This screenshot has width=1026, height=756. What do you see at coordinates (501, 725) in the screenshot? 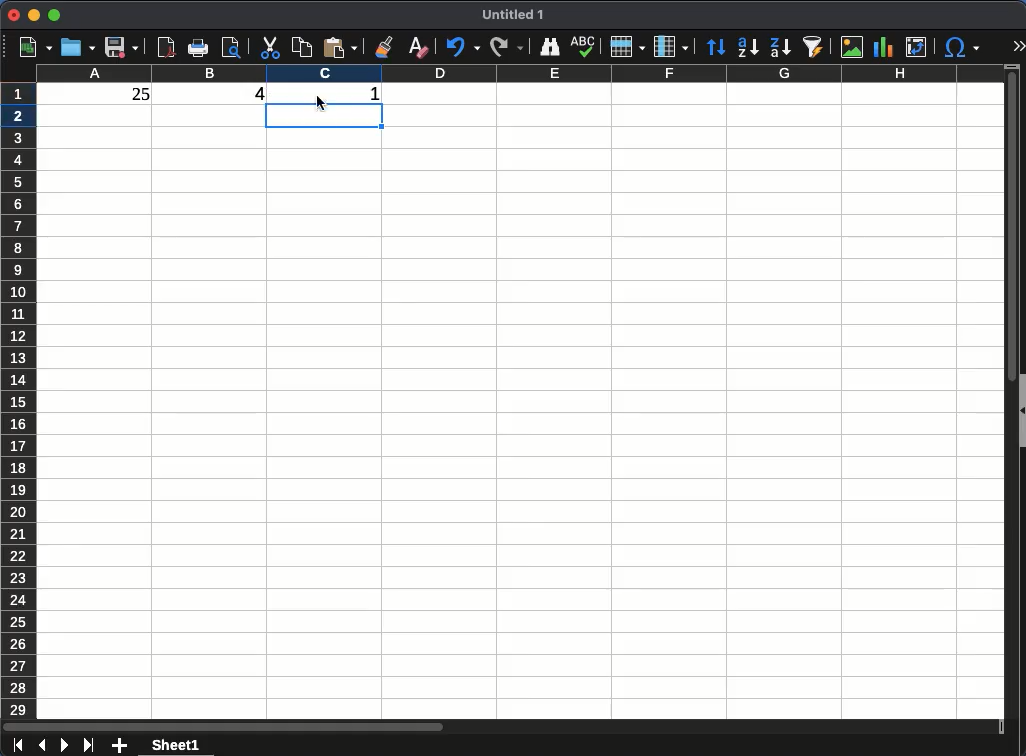
I see `scroll` at bounding box center [501, 725].